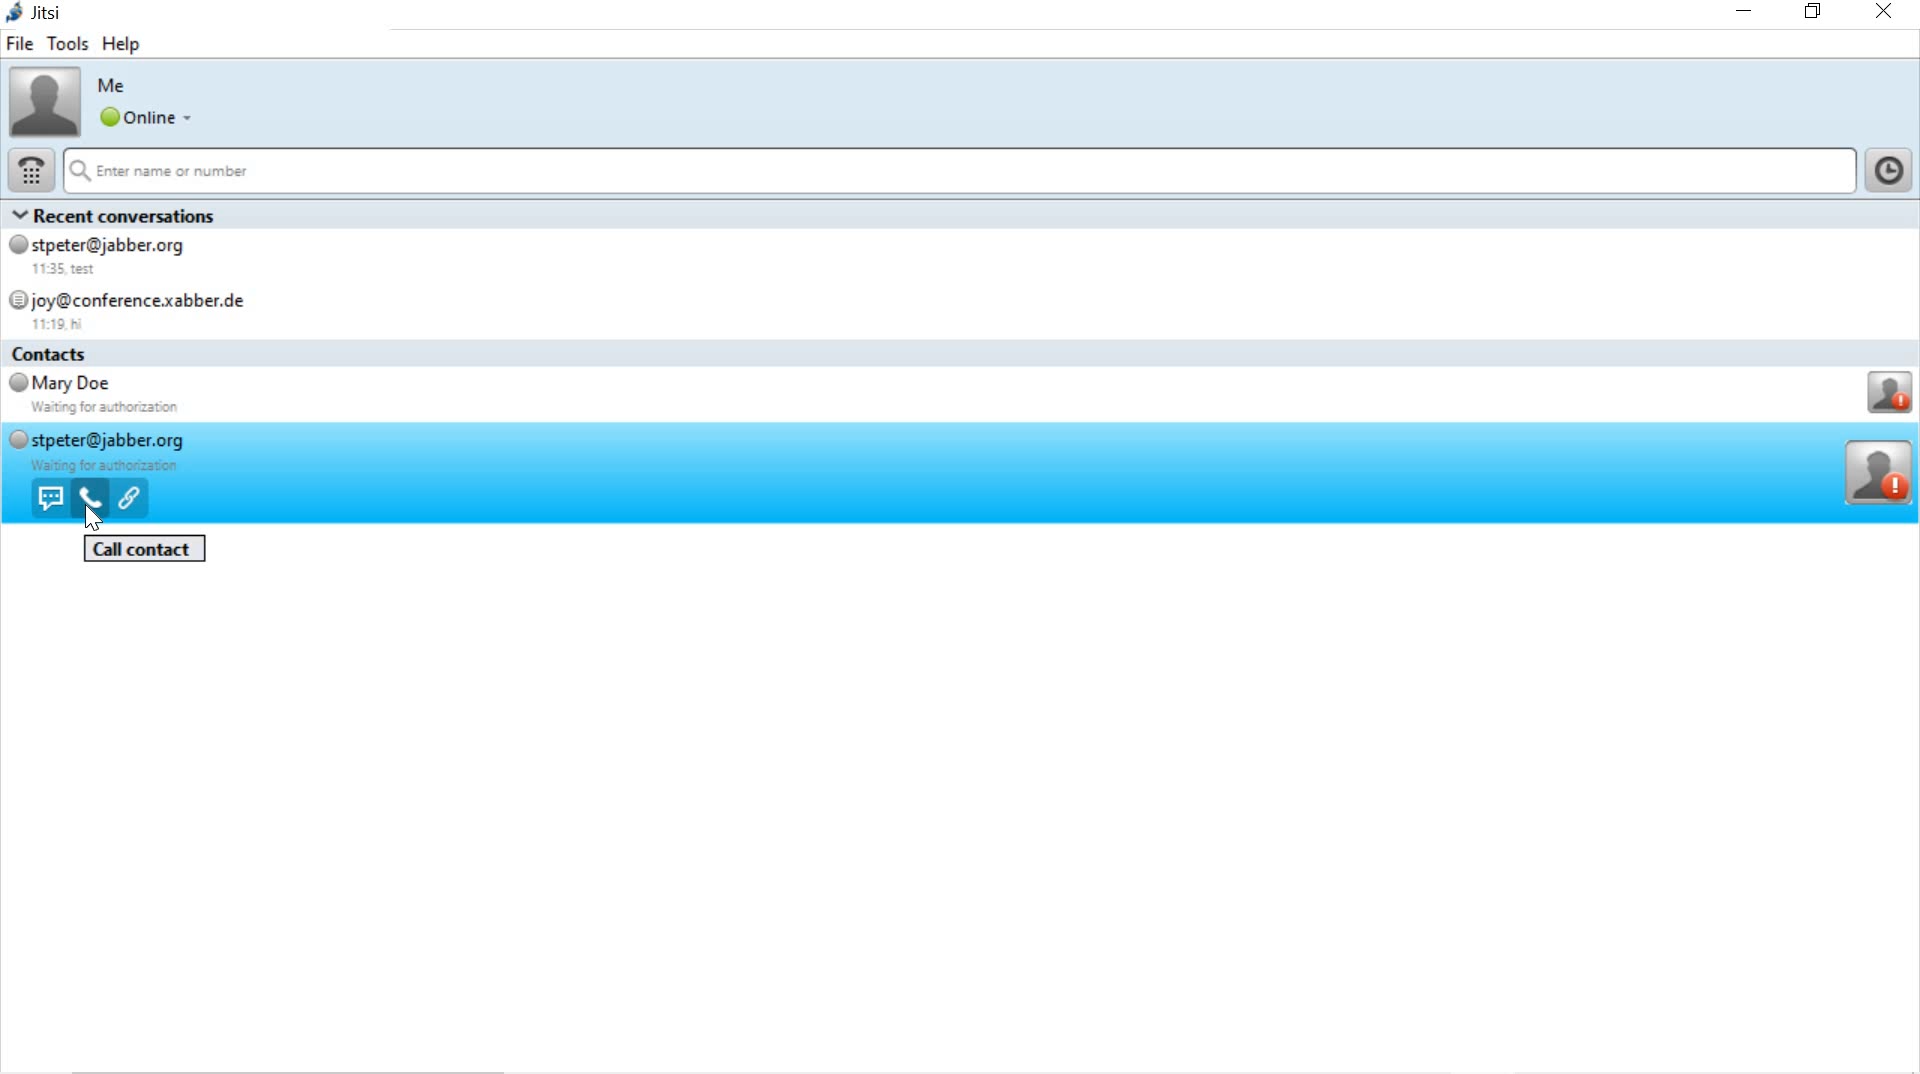 This screenshot has height=1074, width=1920. What do you see at coordinates (94, 451) in the screenshot?
I see `stpeter@jabber.org waiting for authorization` at bounding box center [94, 451].